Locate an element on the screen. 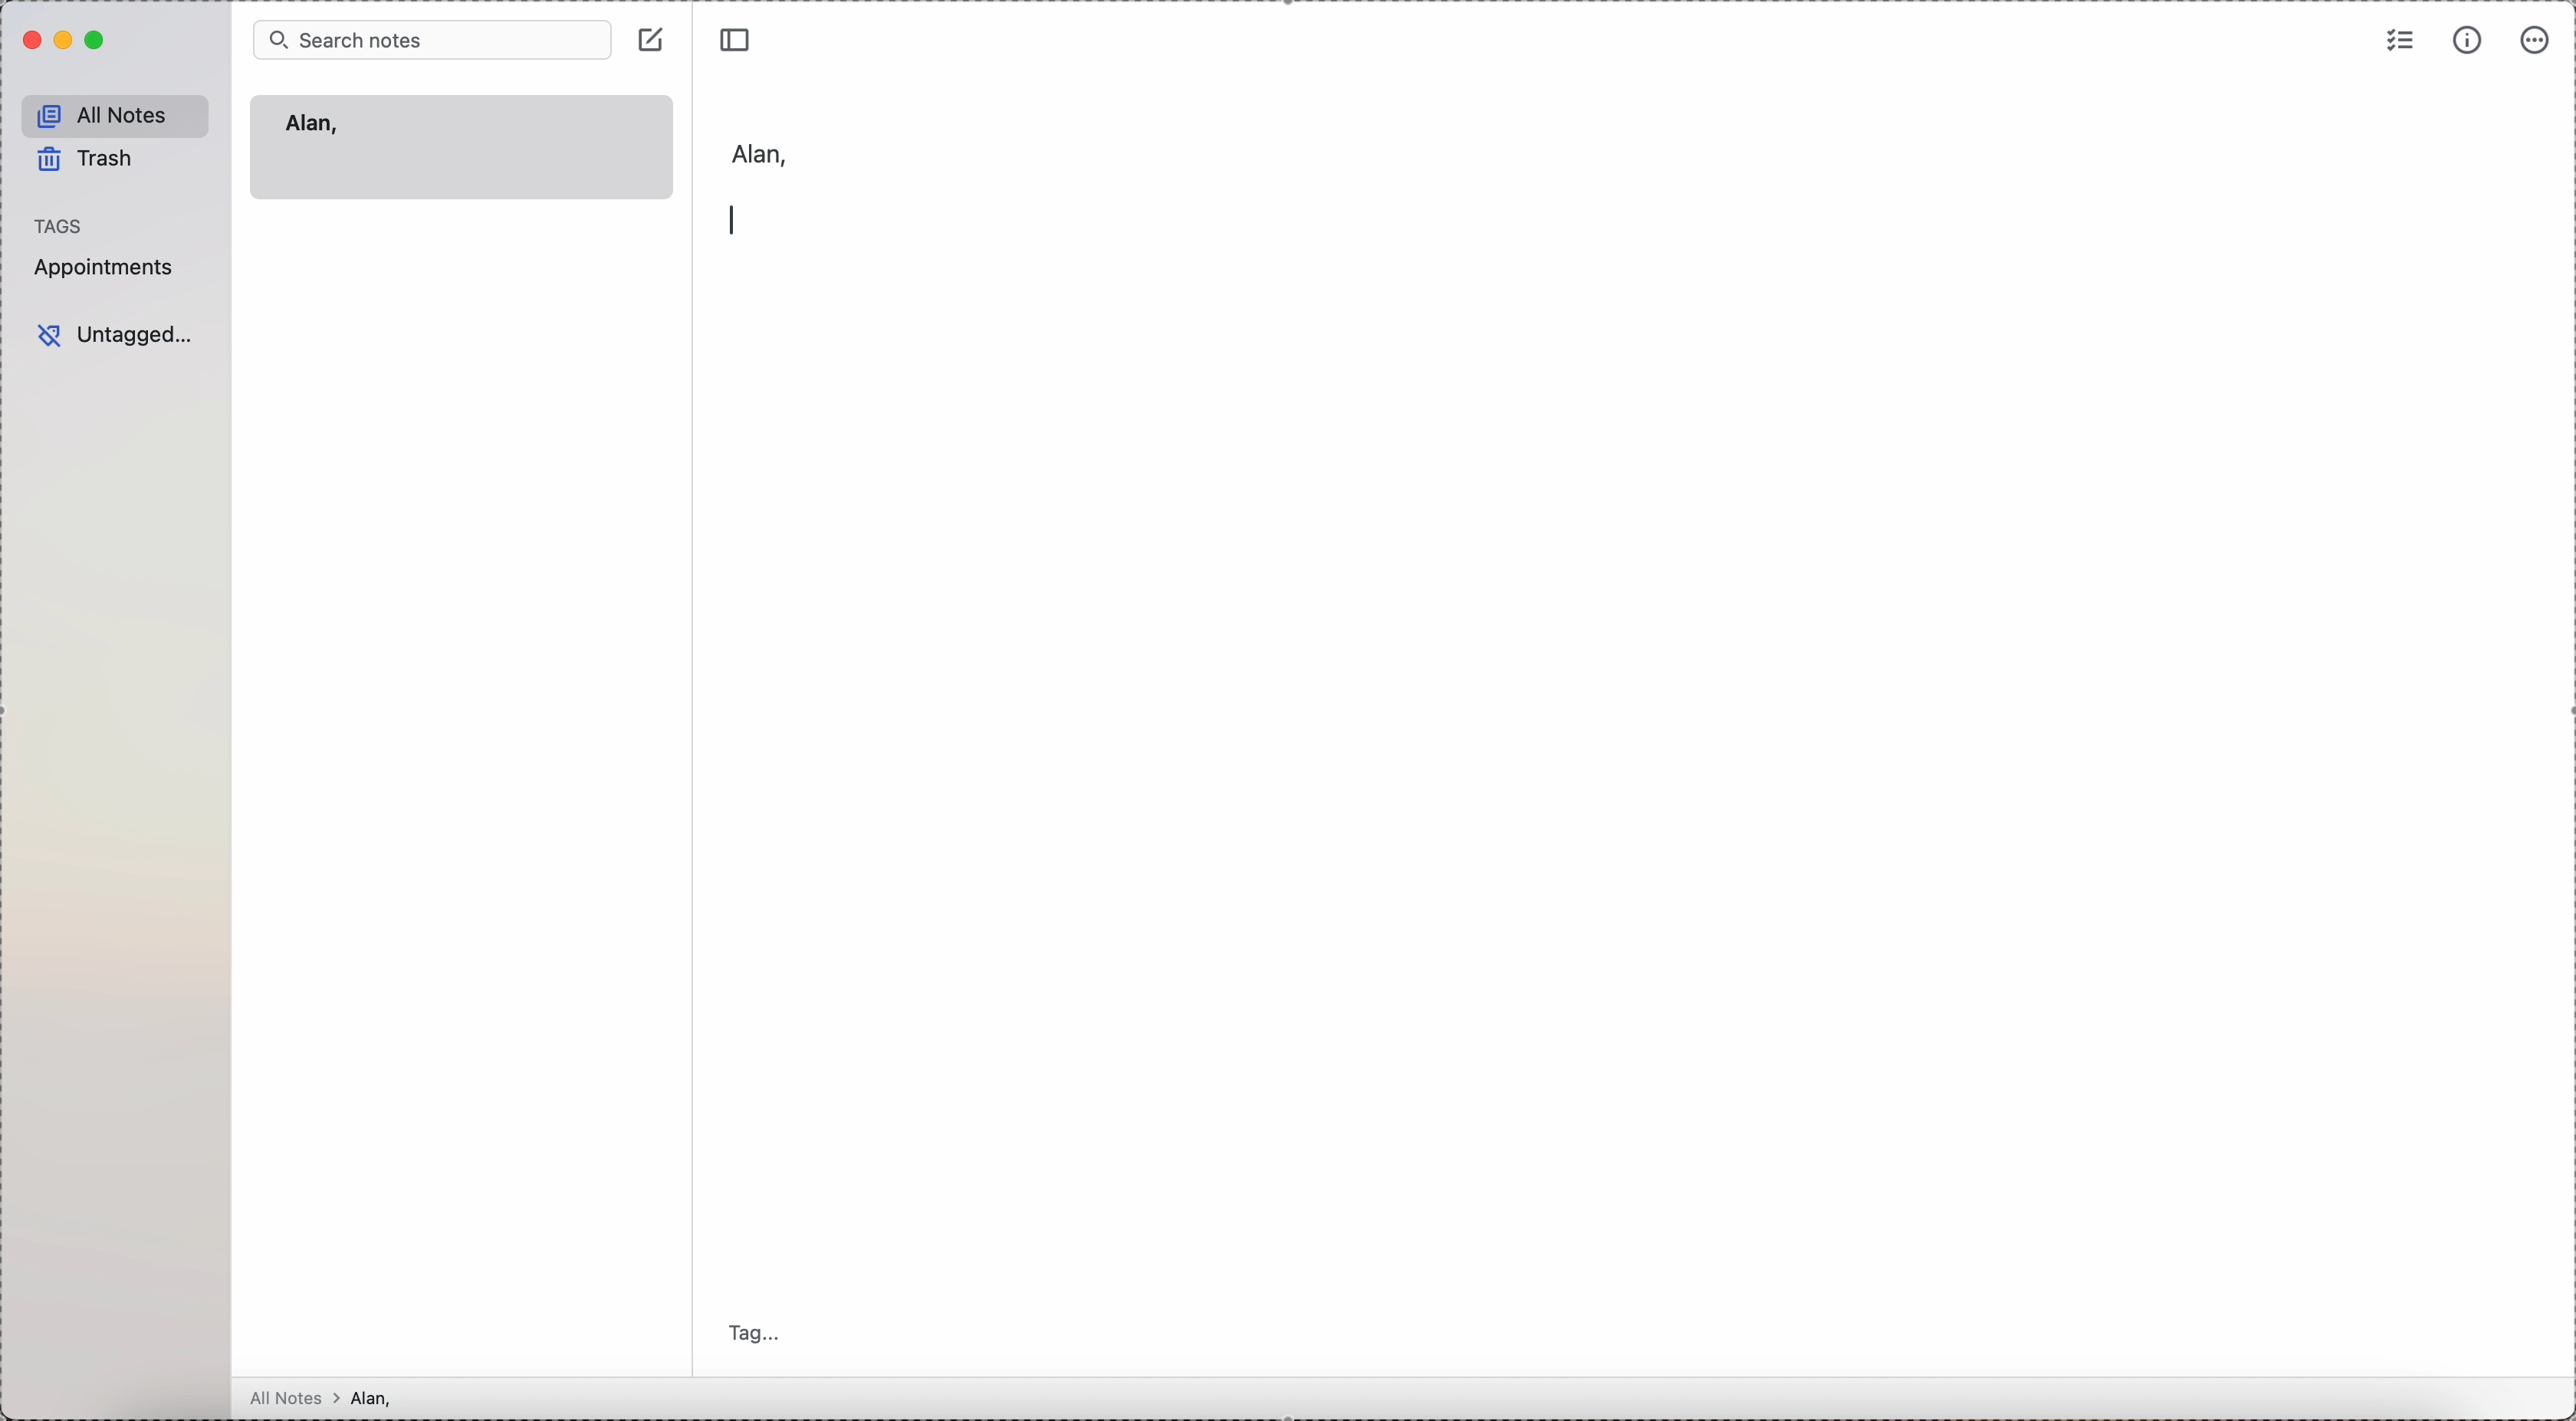 Image resolution: width=2576 pixels, height=1421 pixels. more options is located at coordinates (2536, 40).